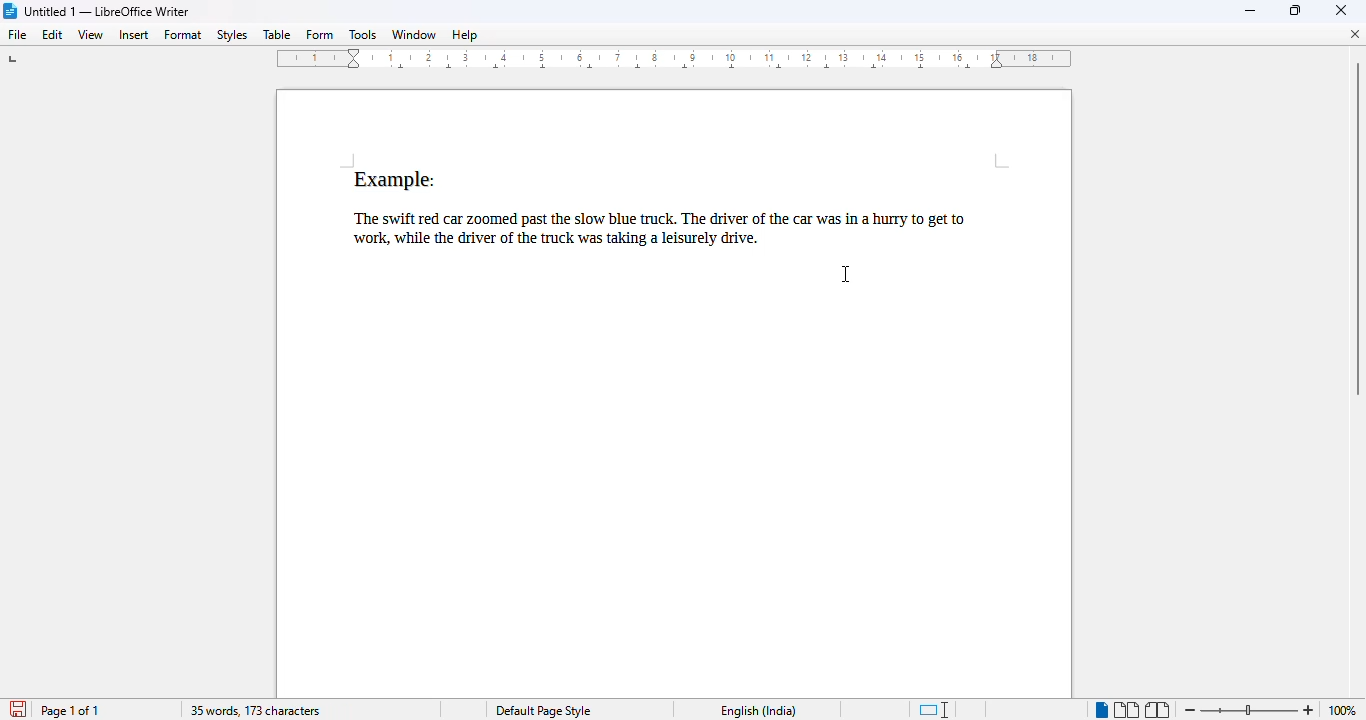 This screenshot has width=1366, height=720. I want to click on file, so click(18, 35).